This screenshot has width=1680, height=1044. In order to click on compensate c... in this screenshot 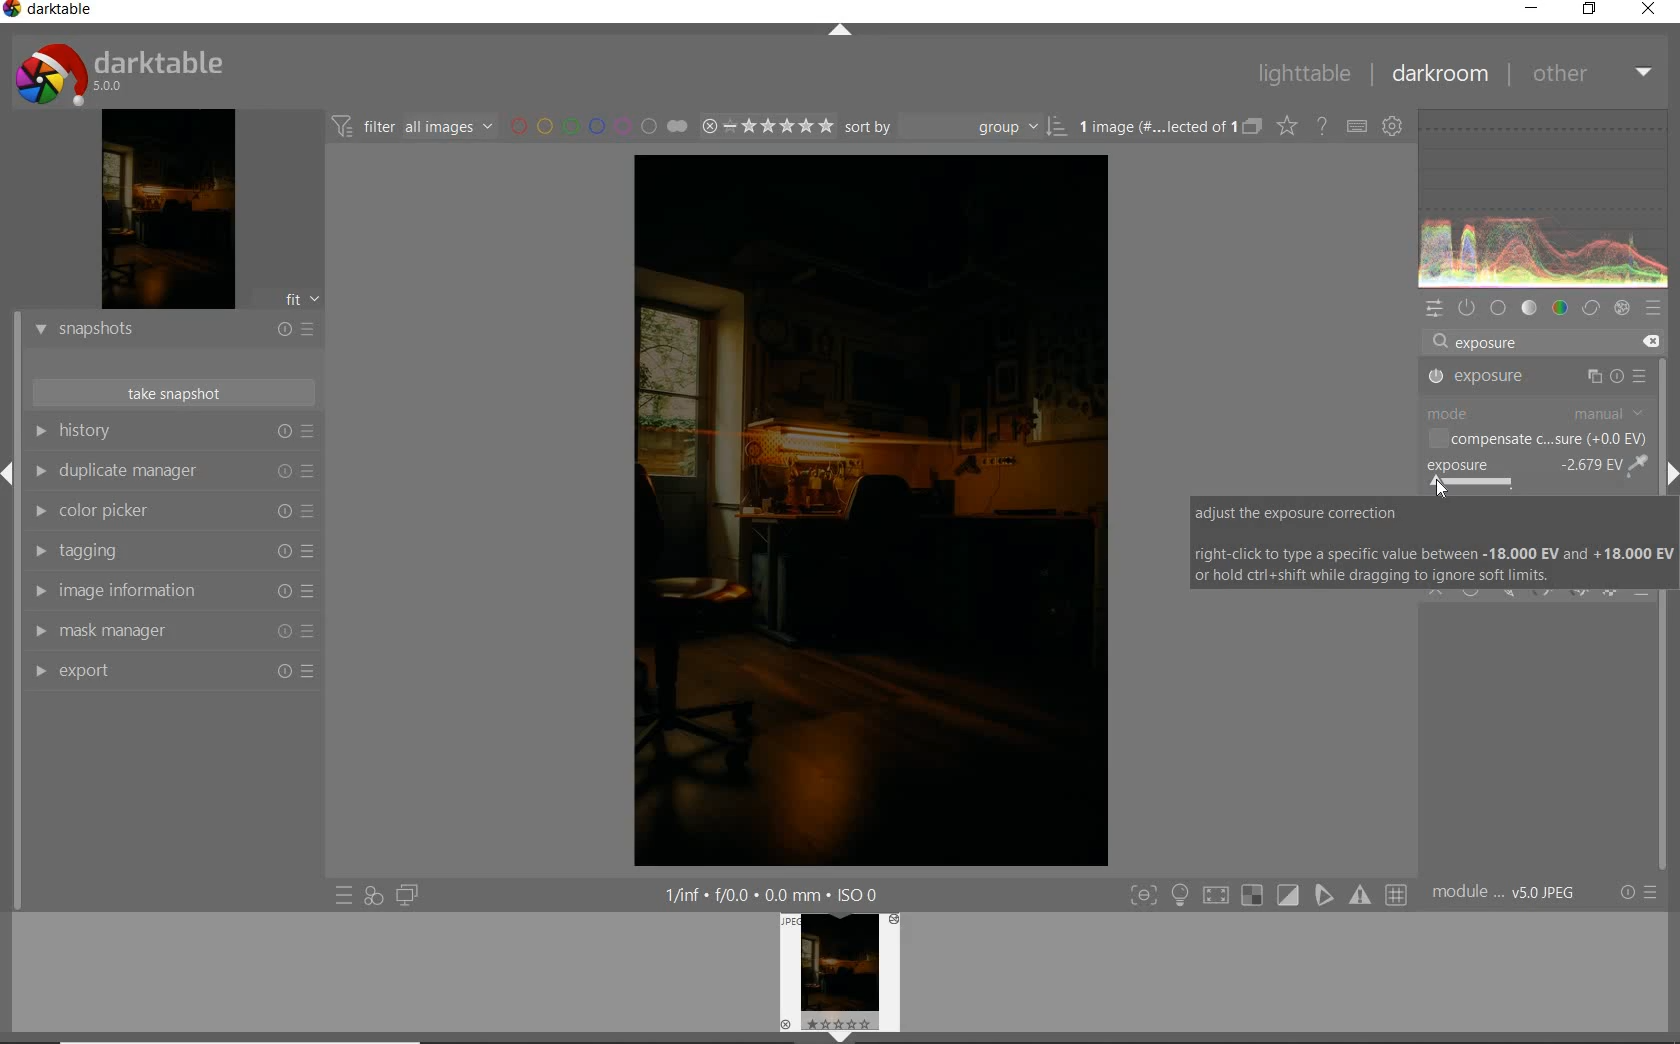, I will do `click(1540, 439)`.